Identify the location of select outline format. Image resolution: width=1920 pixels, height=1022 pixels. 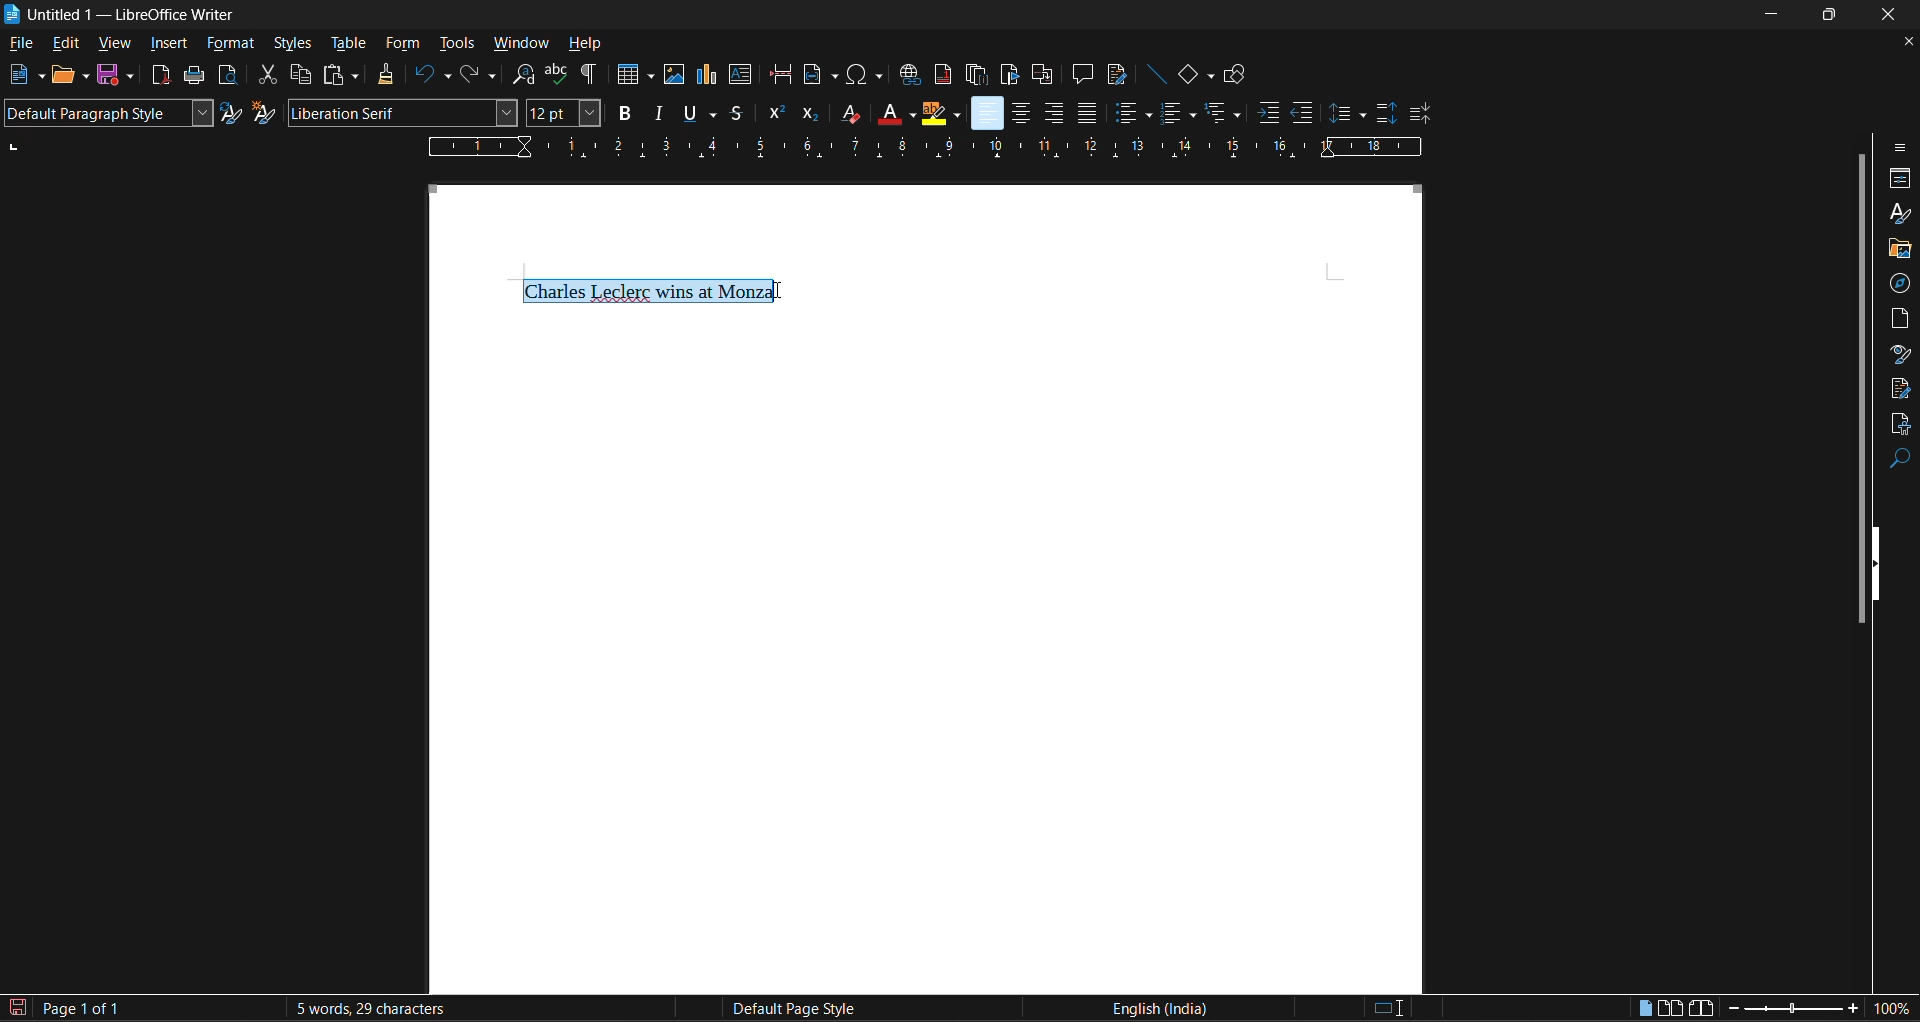
(1223, 115).